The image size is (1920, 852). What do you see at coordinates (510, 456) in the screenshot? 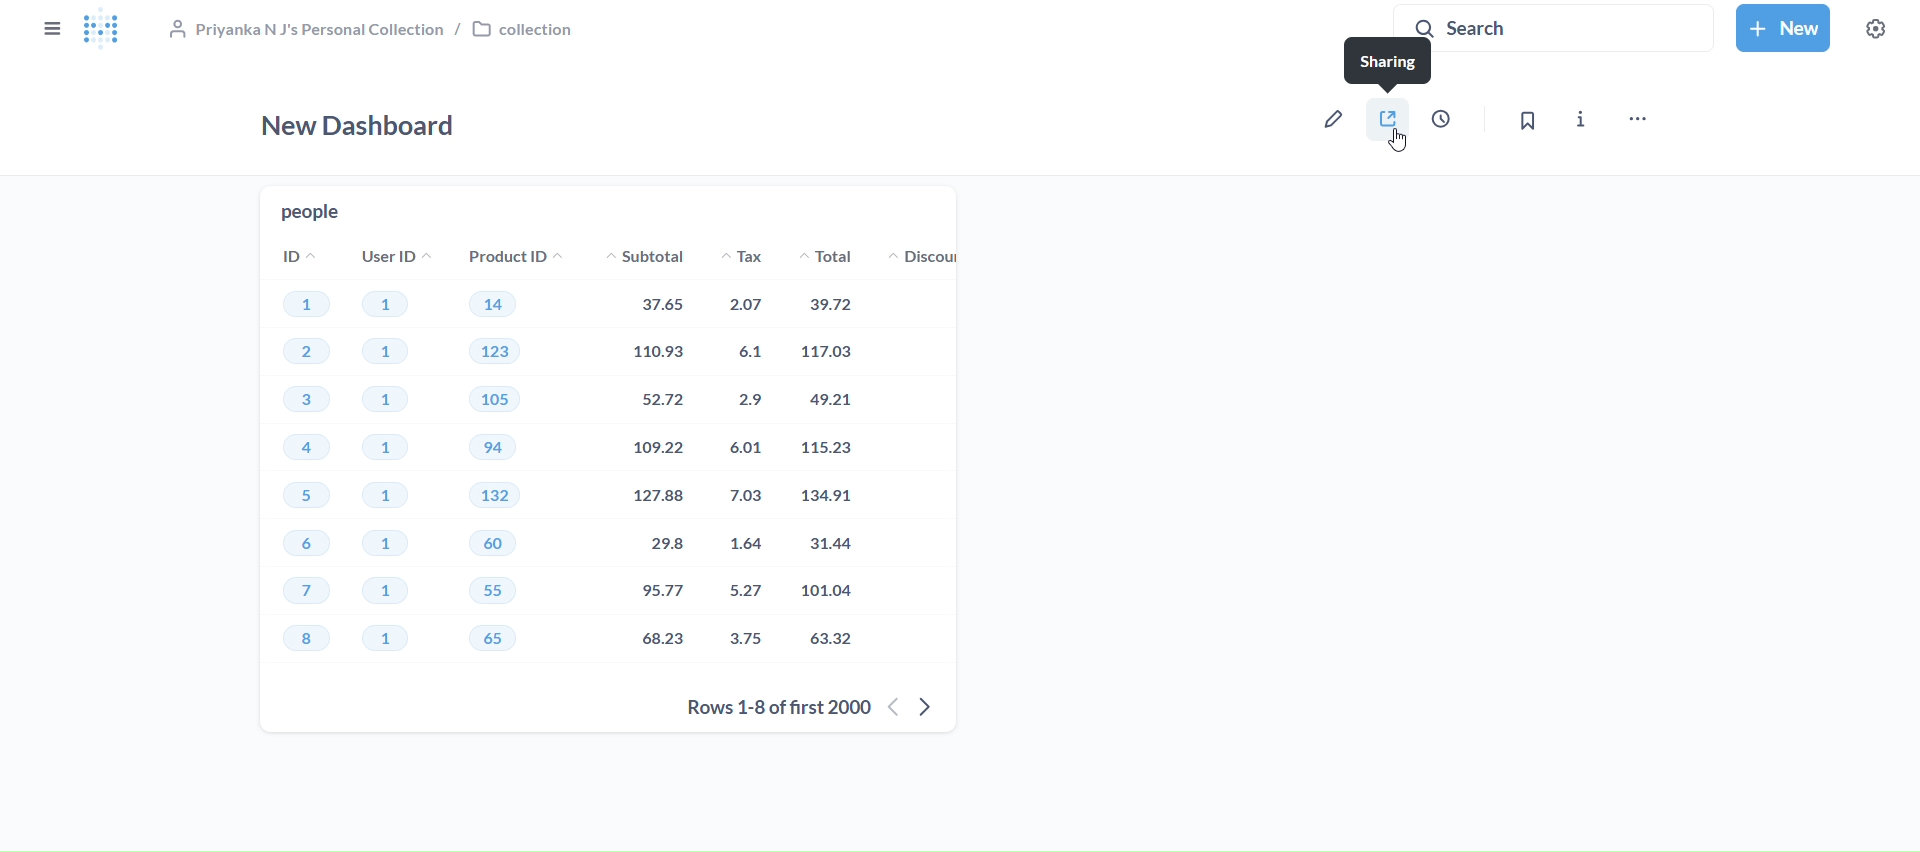
I see `Product ID's` at bounding box center [510, 456].